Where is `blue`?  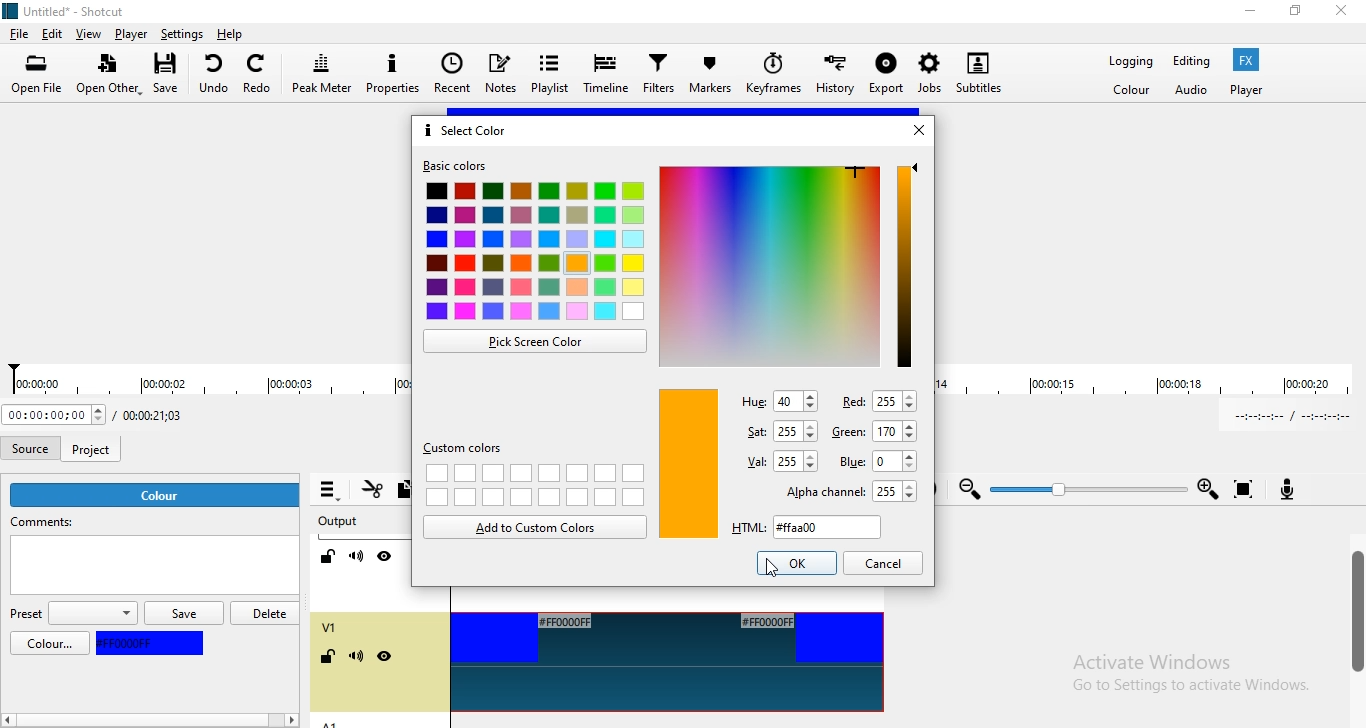 blue is located at coordinates (154, 644).